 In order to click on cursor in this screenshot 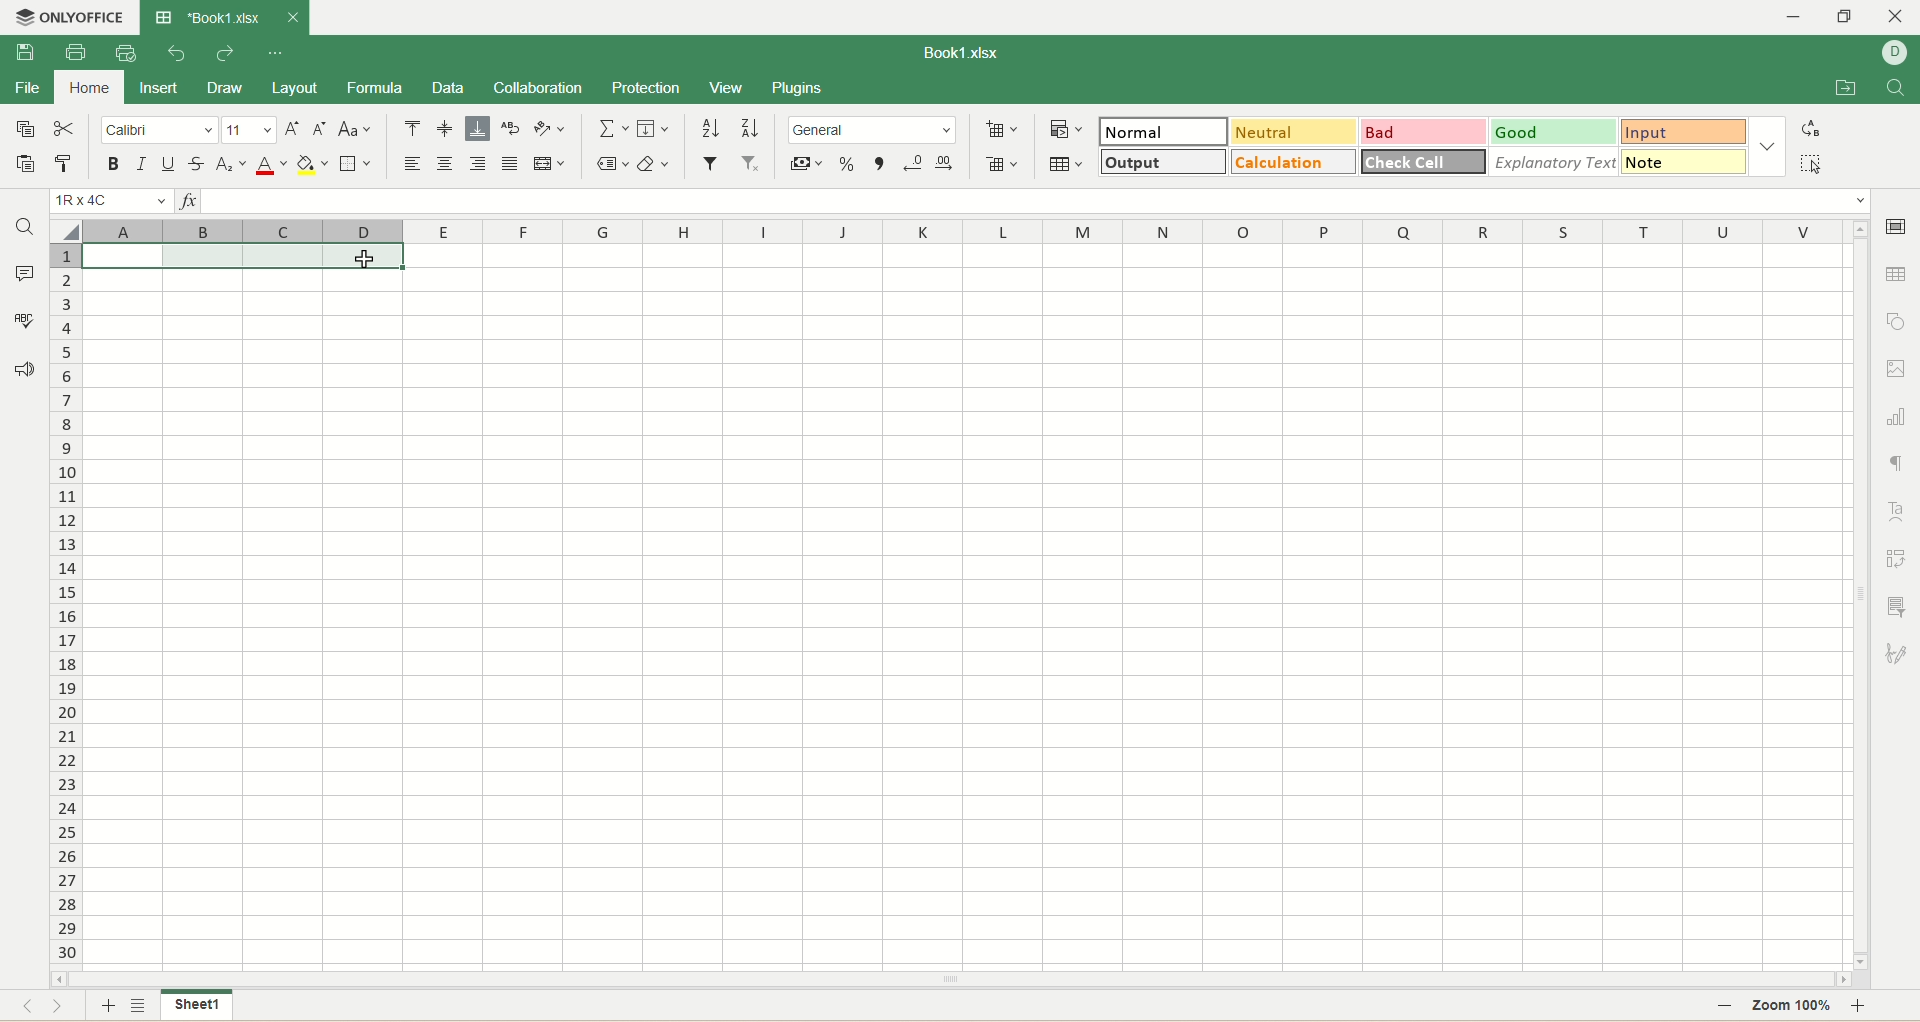, I will do `click(369, 260)`.